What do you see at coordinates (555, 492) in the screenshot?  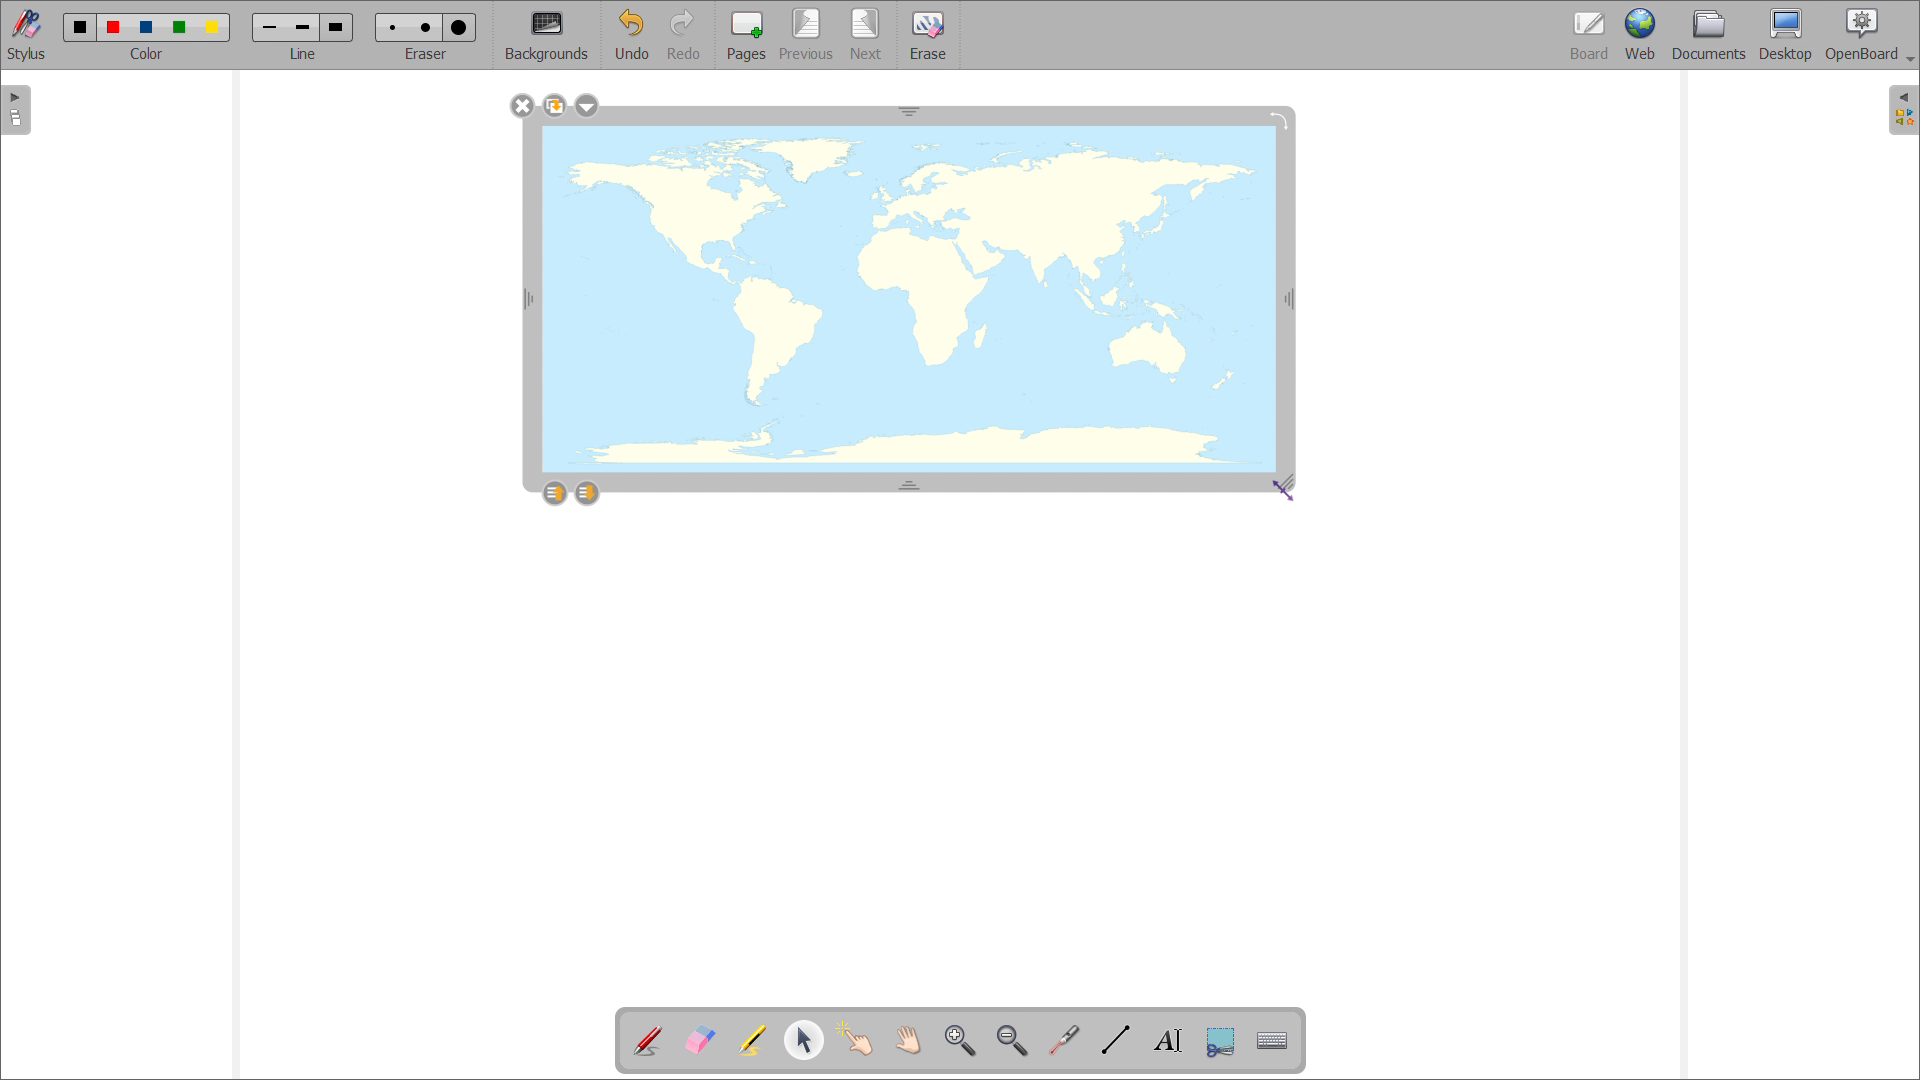 I see `layer up` at bounding box center [555, 492].